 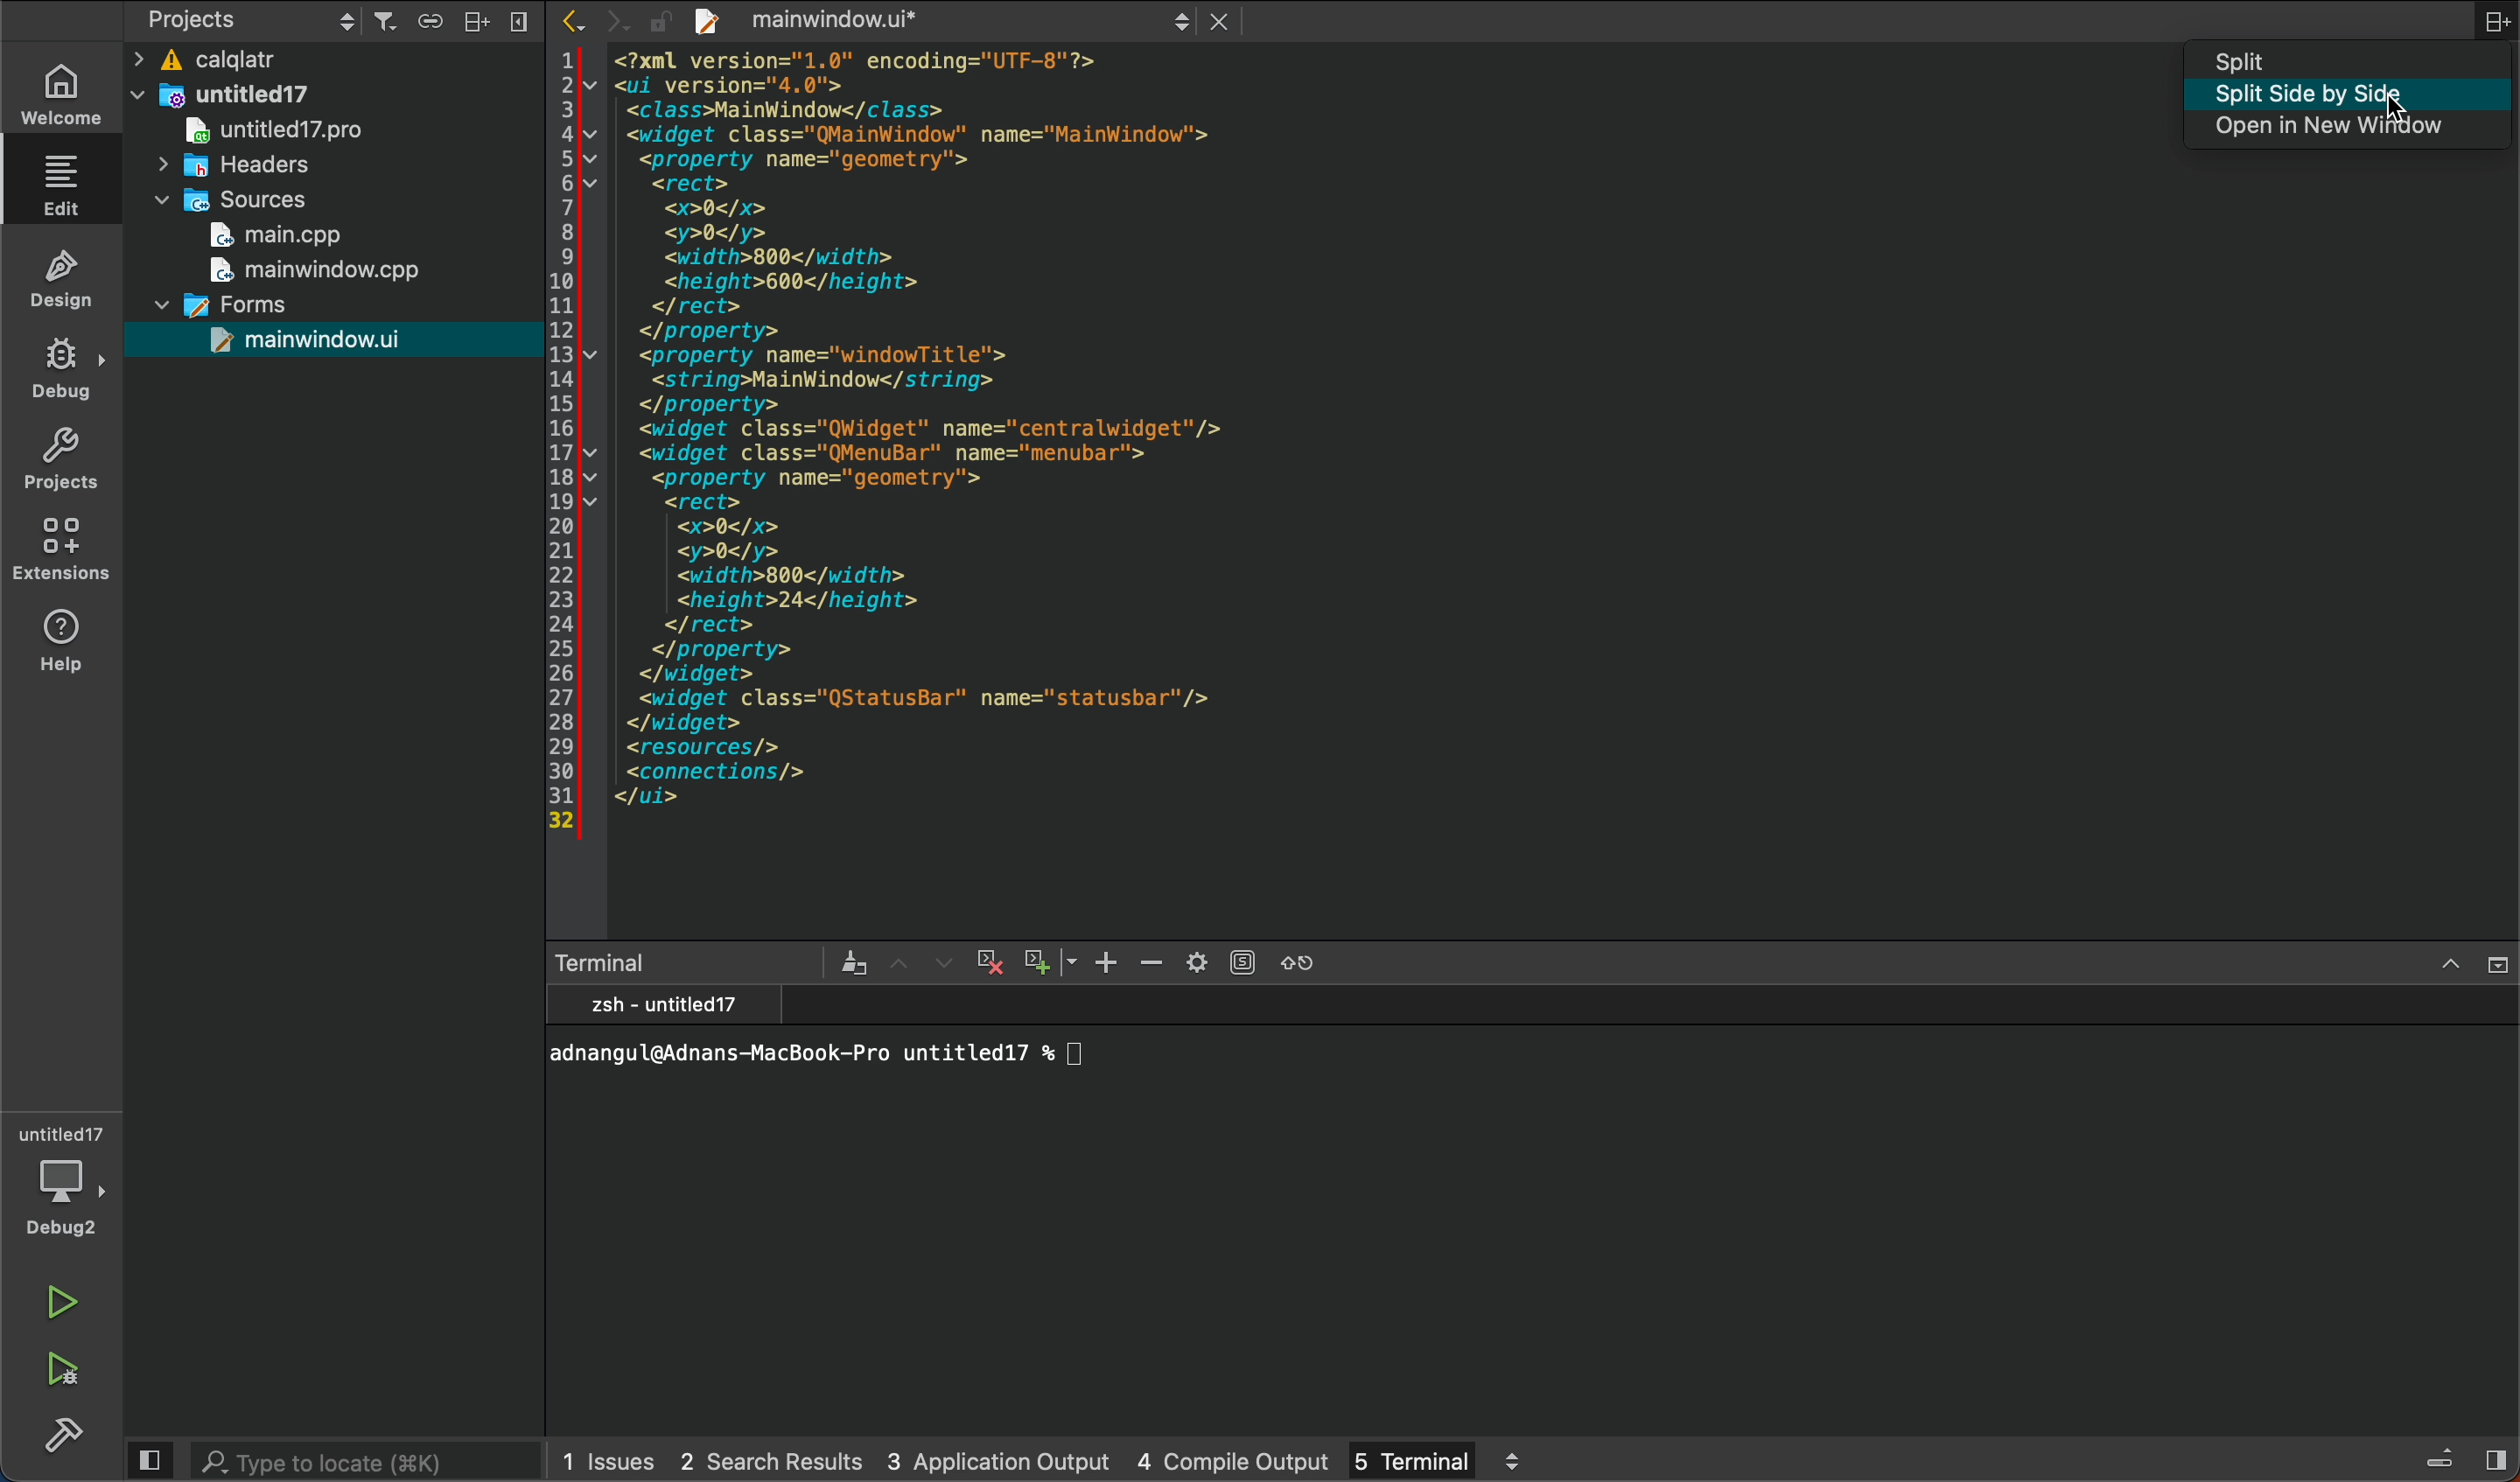 I want to click on close, so click(x=2495, y=966).